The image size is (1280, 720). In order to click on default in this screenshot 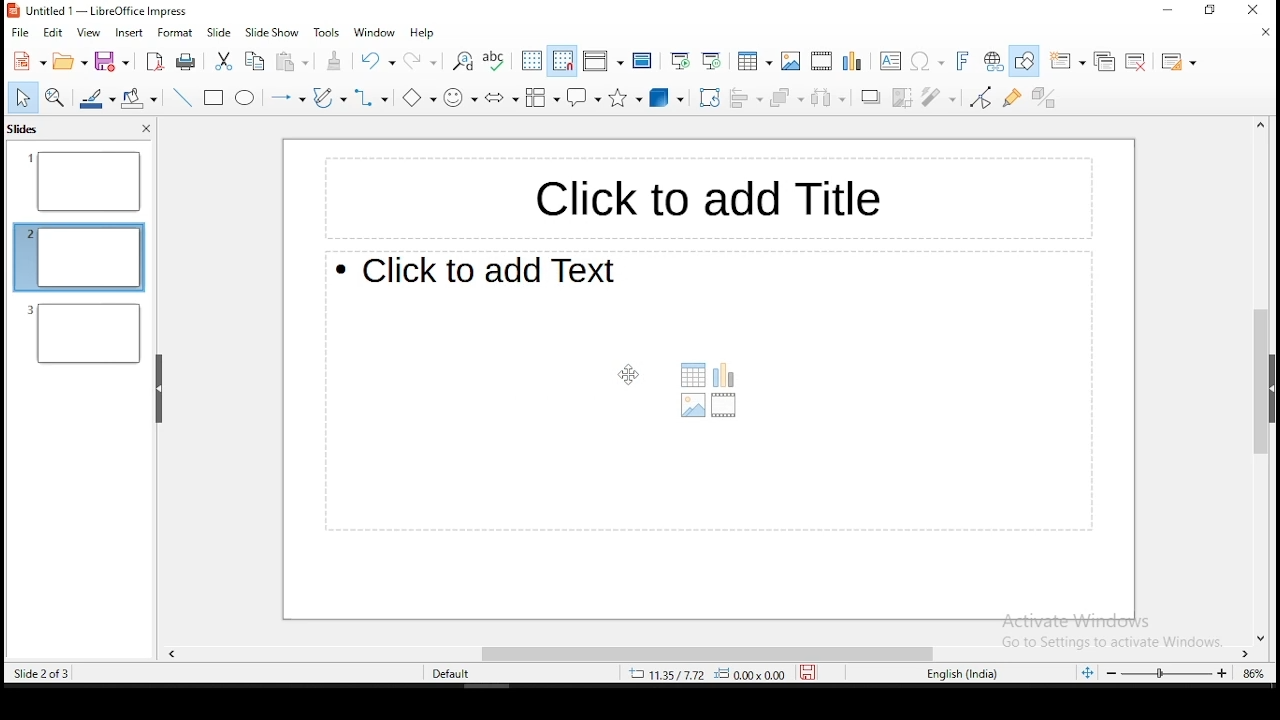, I will do `click(453, 675)`.